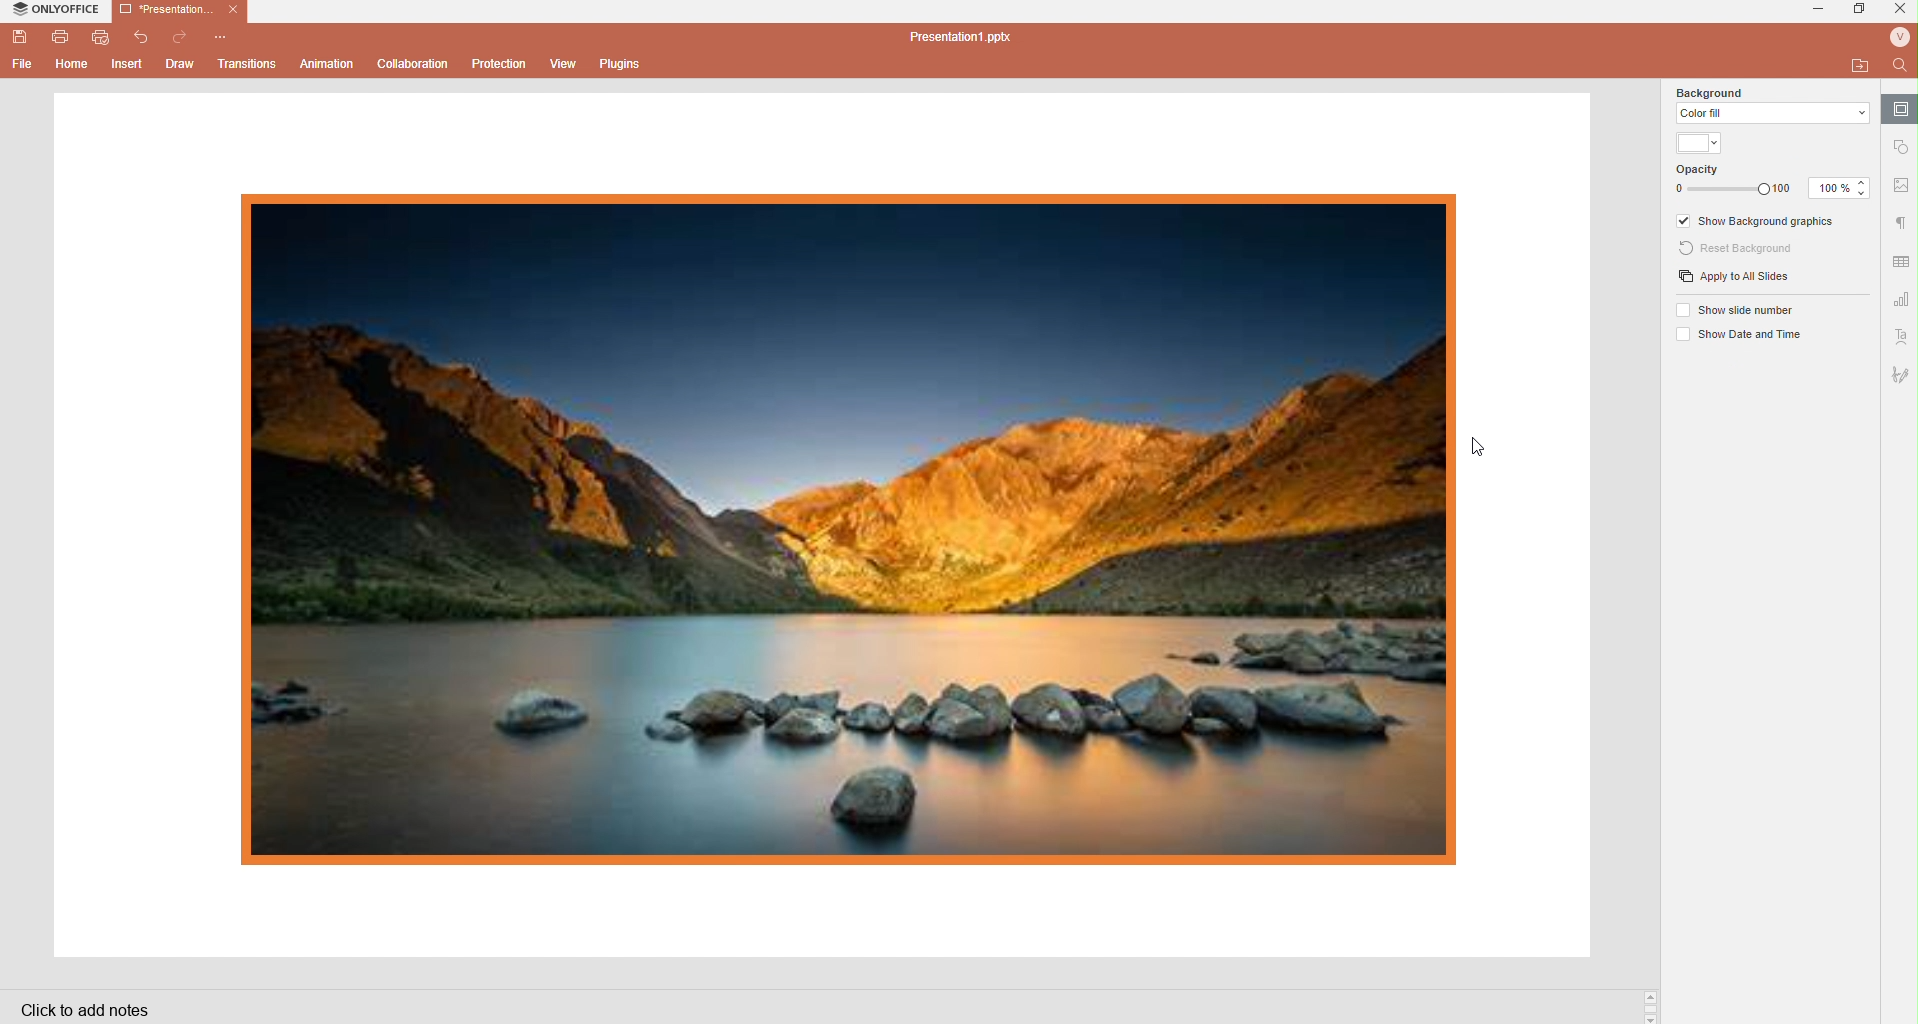 The image size is (1918, 1024). I want to click on View, so click(567, 64).